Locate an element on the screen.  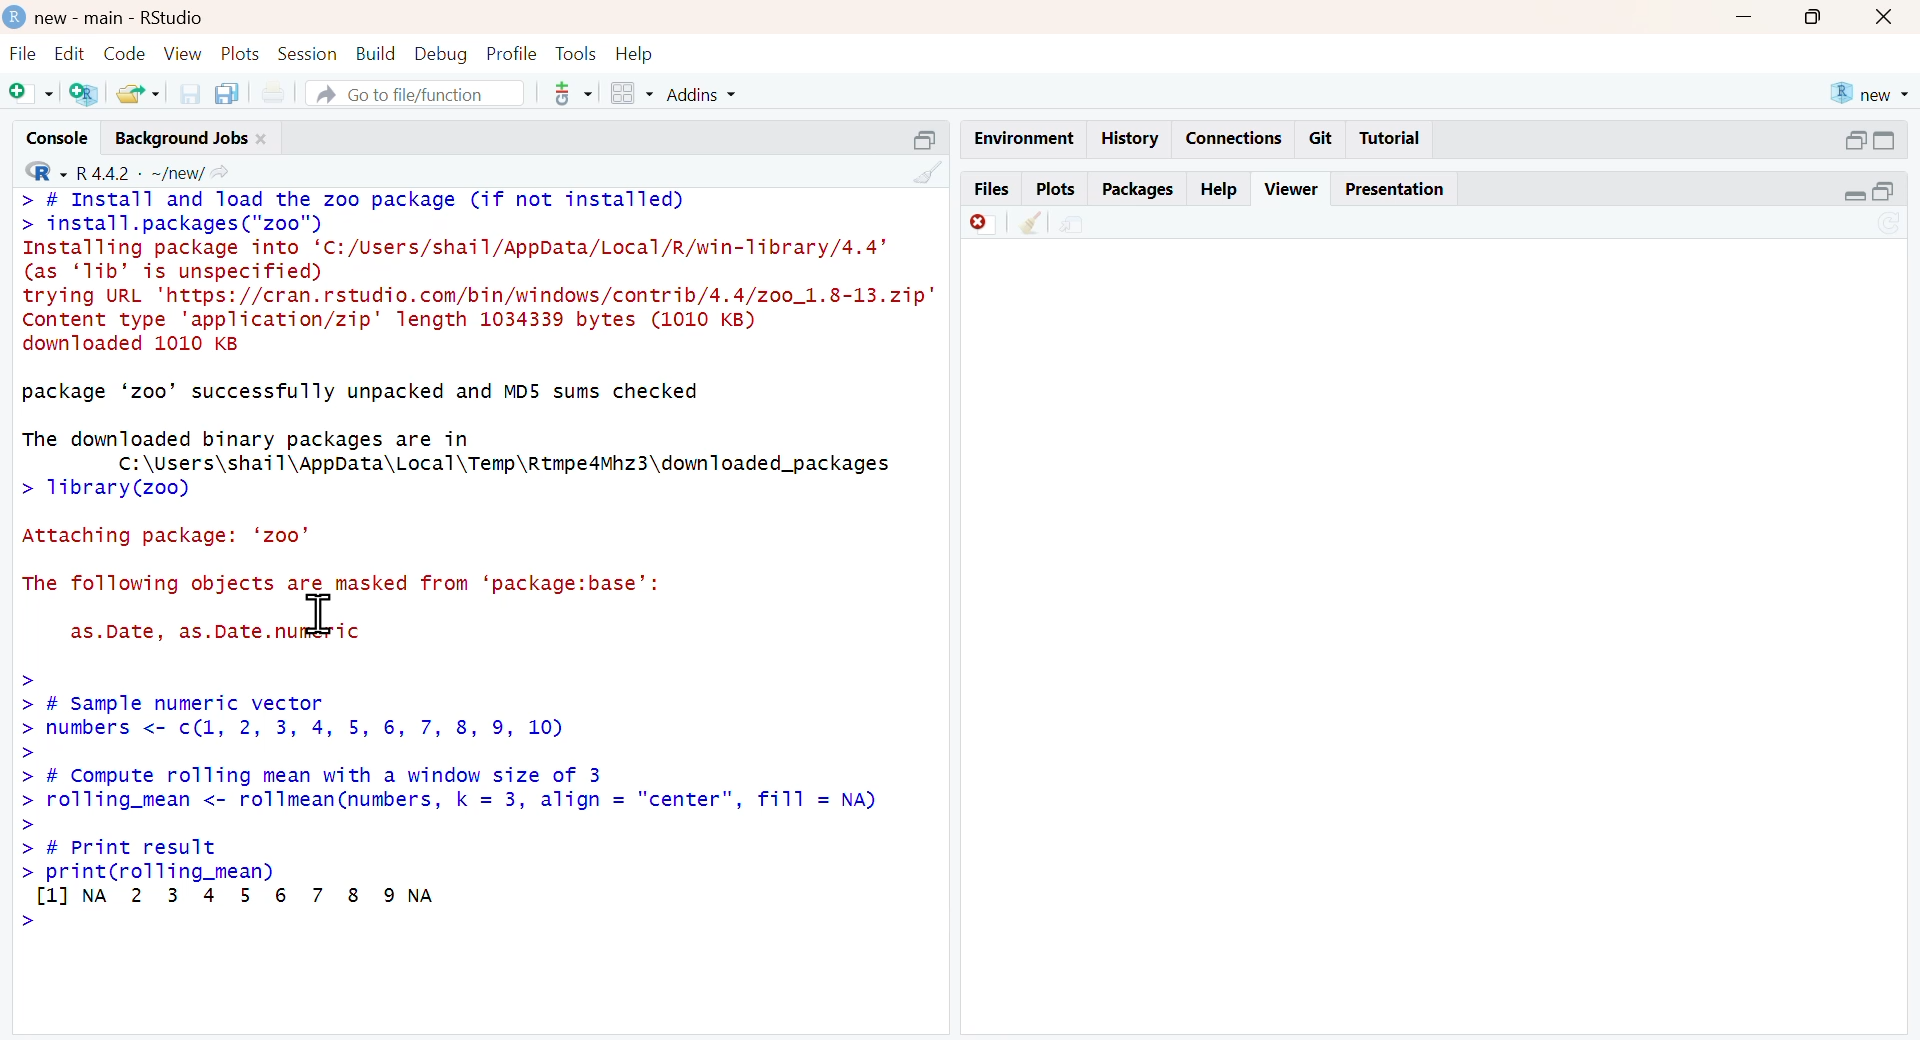
save is located at coordinates (191, 93).